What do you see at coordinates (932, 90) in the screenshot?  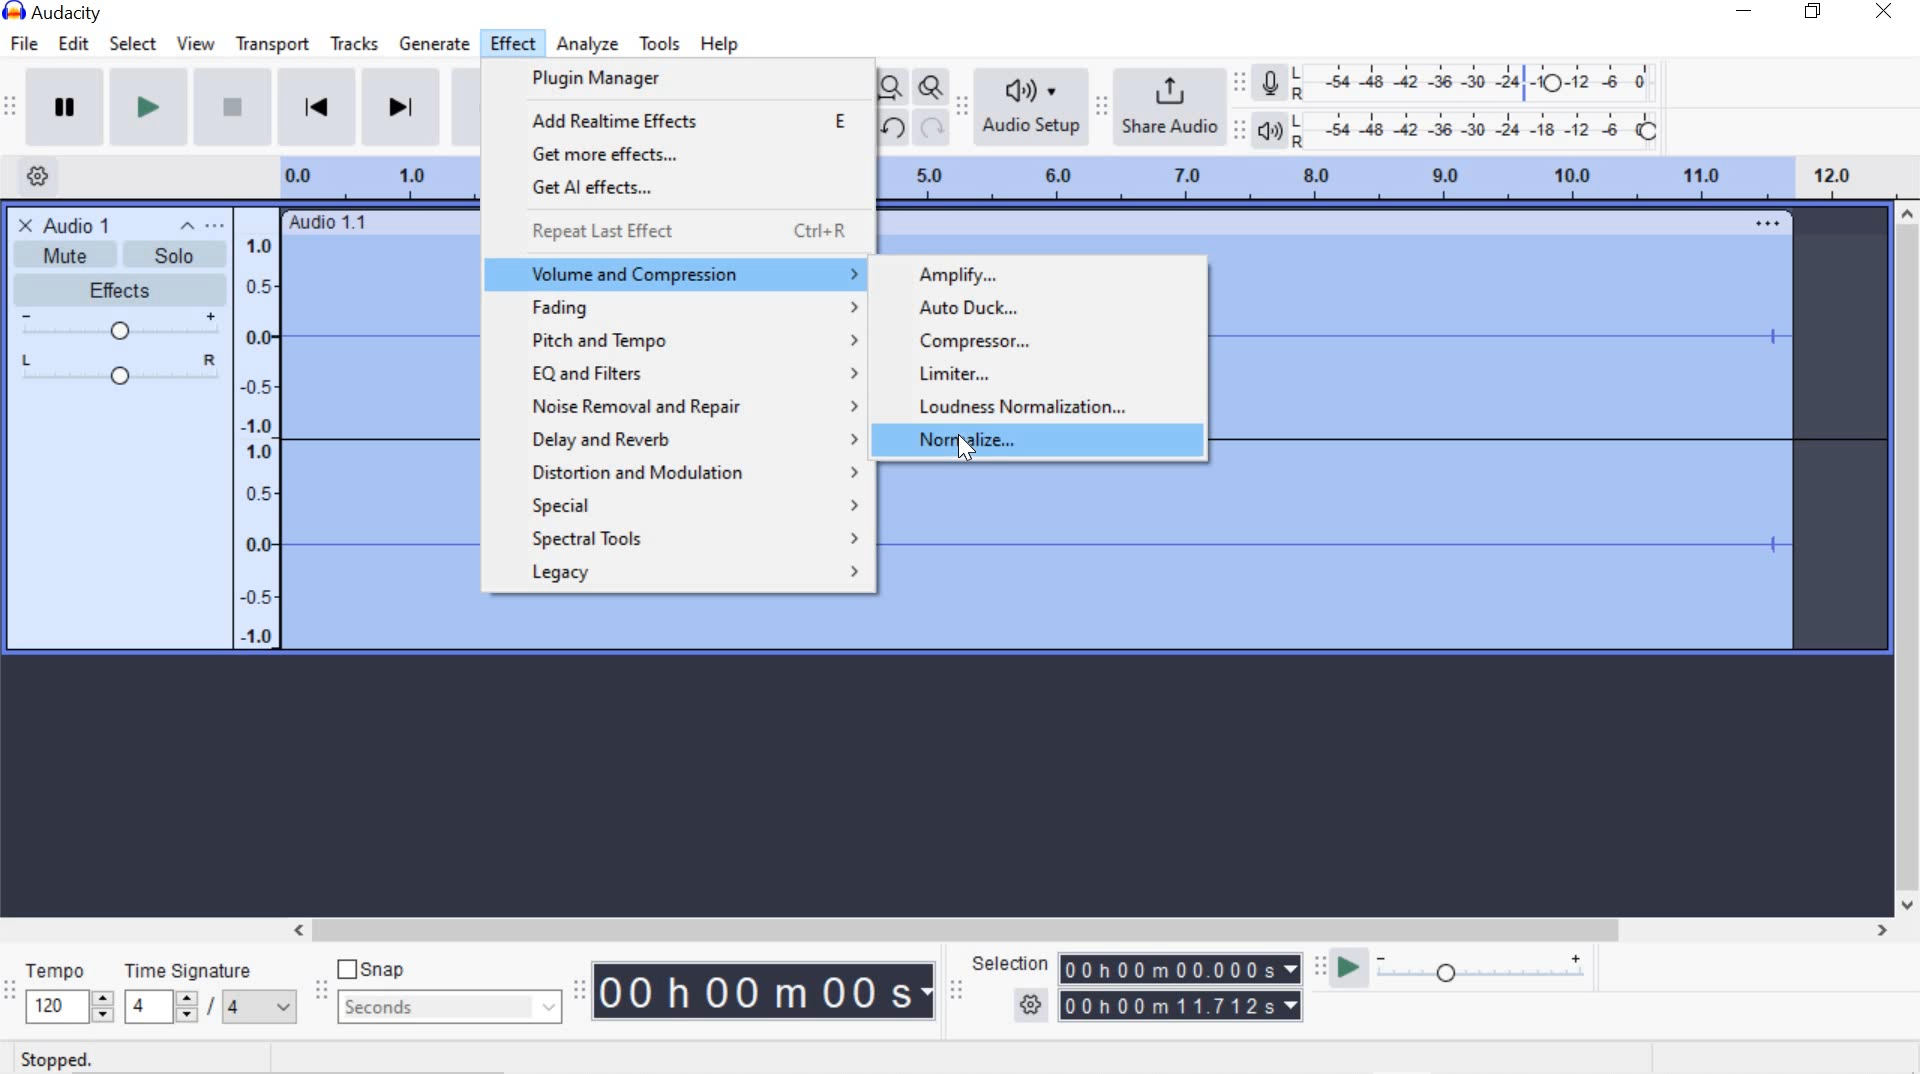 I see `Zoom Toggle` at bounding box center [932, 90].